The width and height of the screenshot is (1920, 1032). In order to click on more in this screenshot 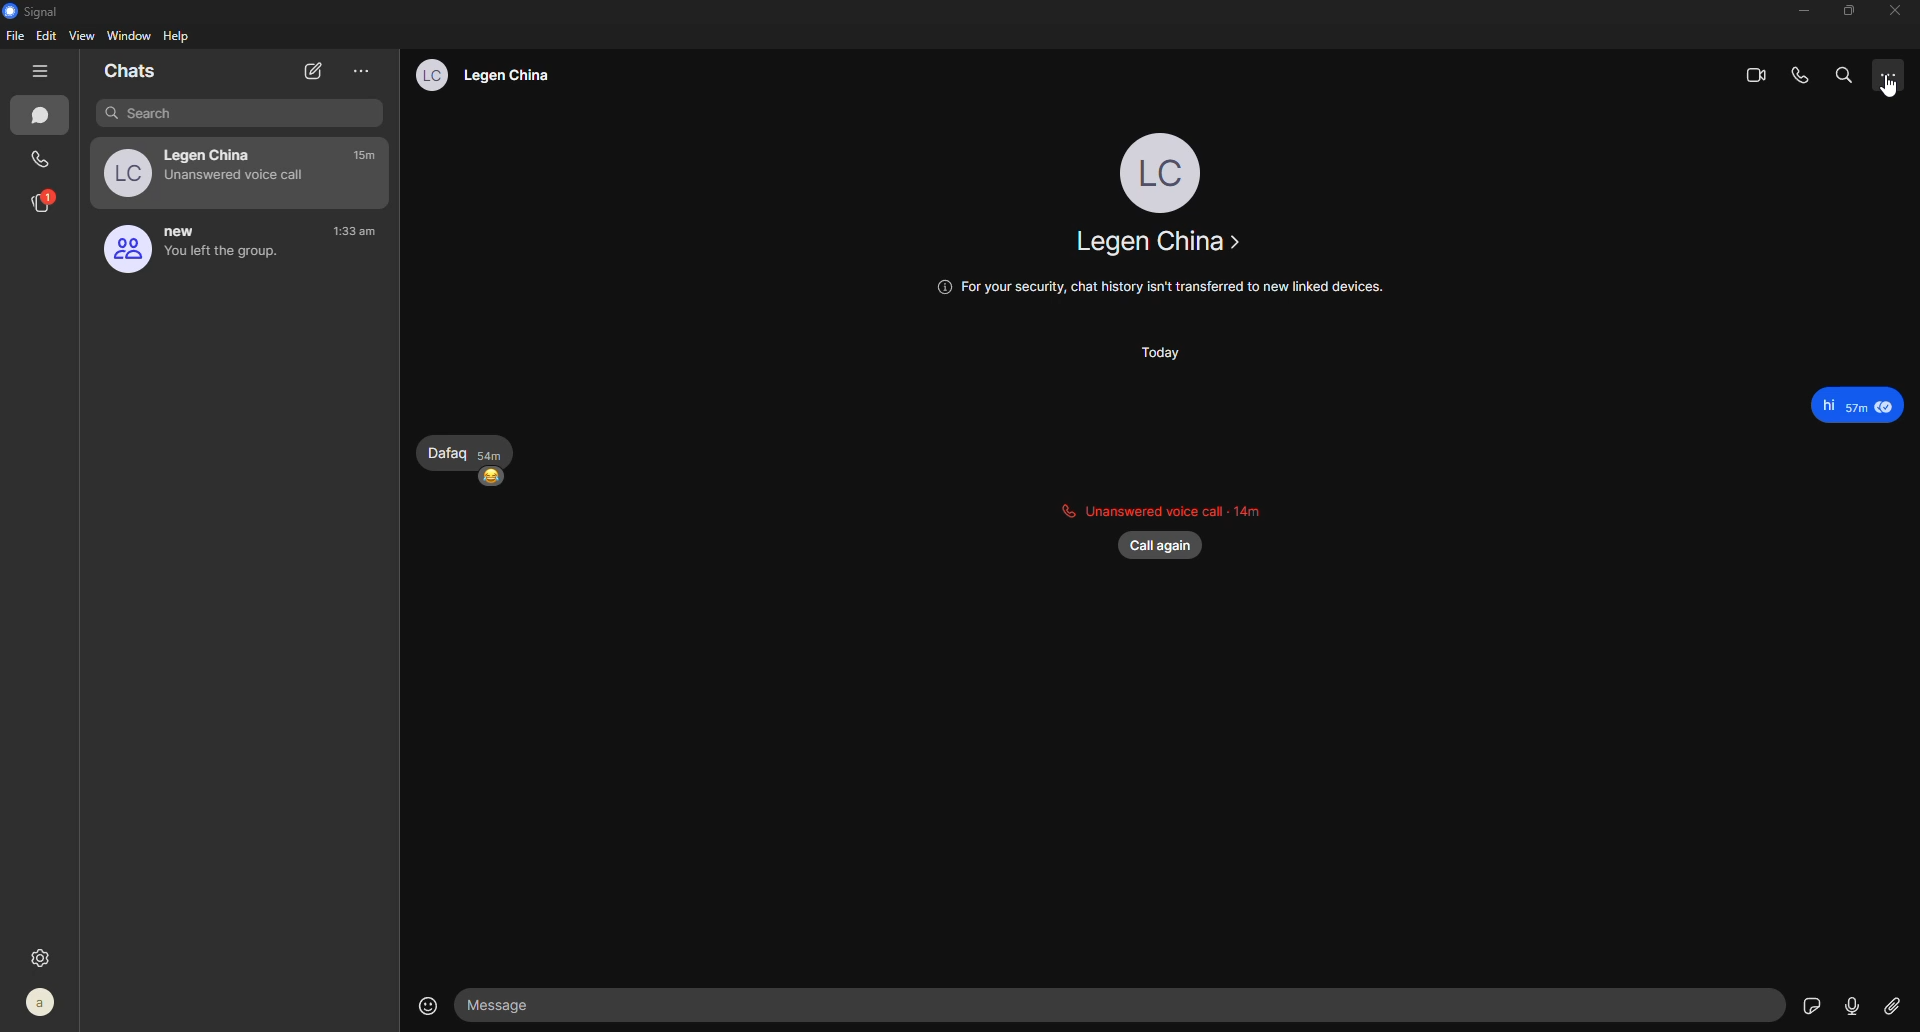, I will do `click(361, 71)`.